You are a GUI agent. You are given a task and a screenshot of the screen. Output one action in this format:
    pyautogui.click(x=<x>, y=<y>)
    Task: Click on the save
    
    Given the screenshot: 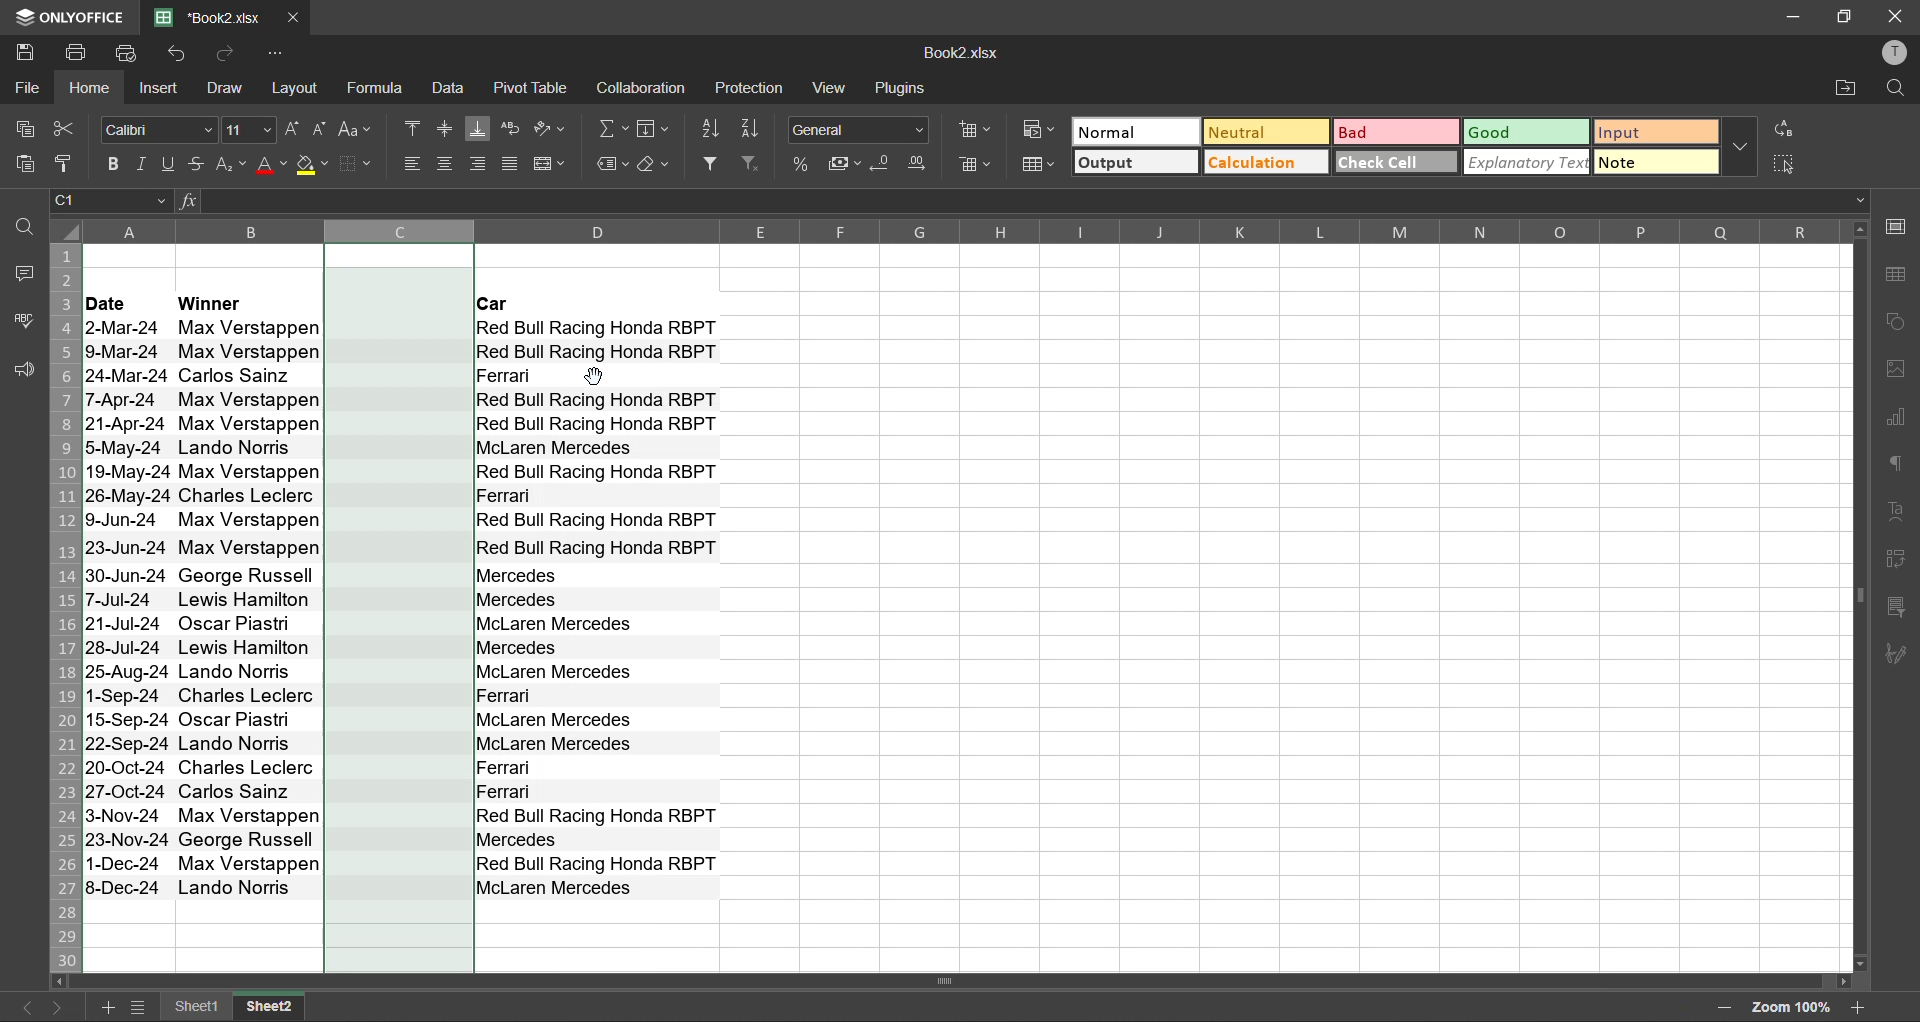 What is the action you would take?
    pyautogui.click(x=25, y=53)
    